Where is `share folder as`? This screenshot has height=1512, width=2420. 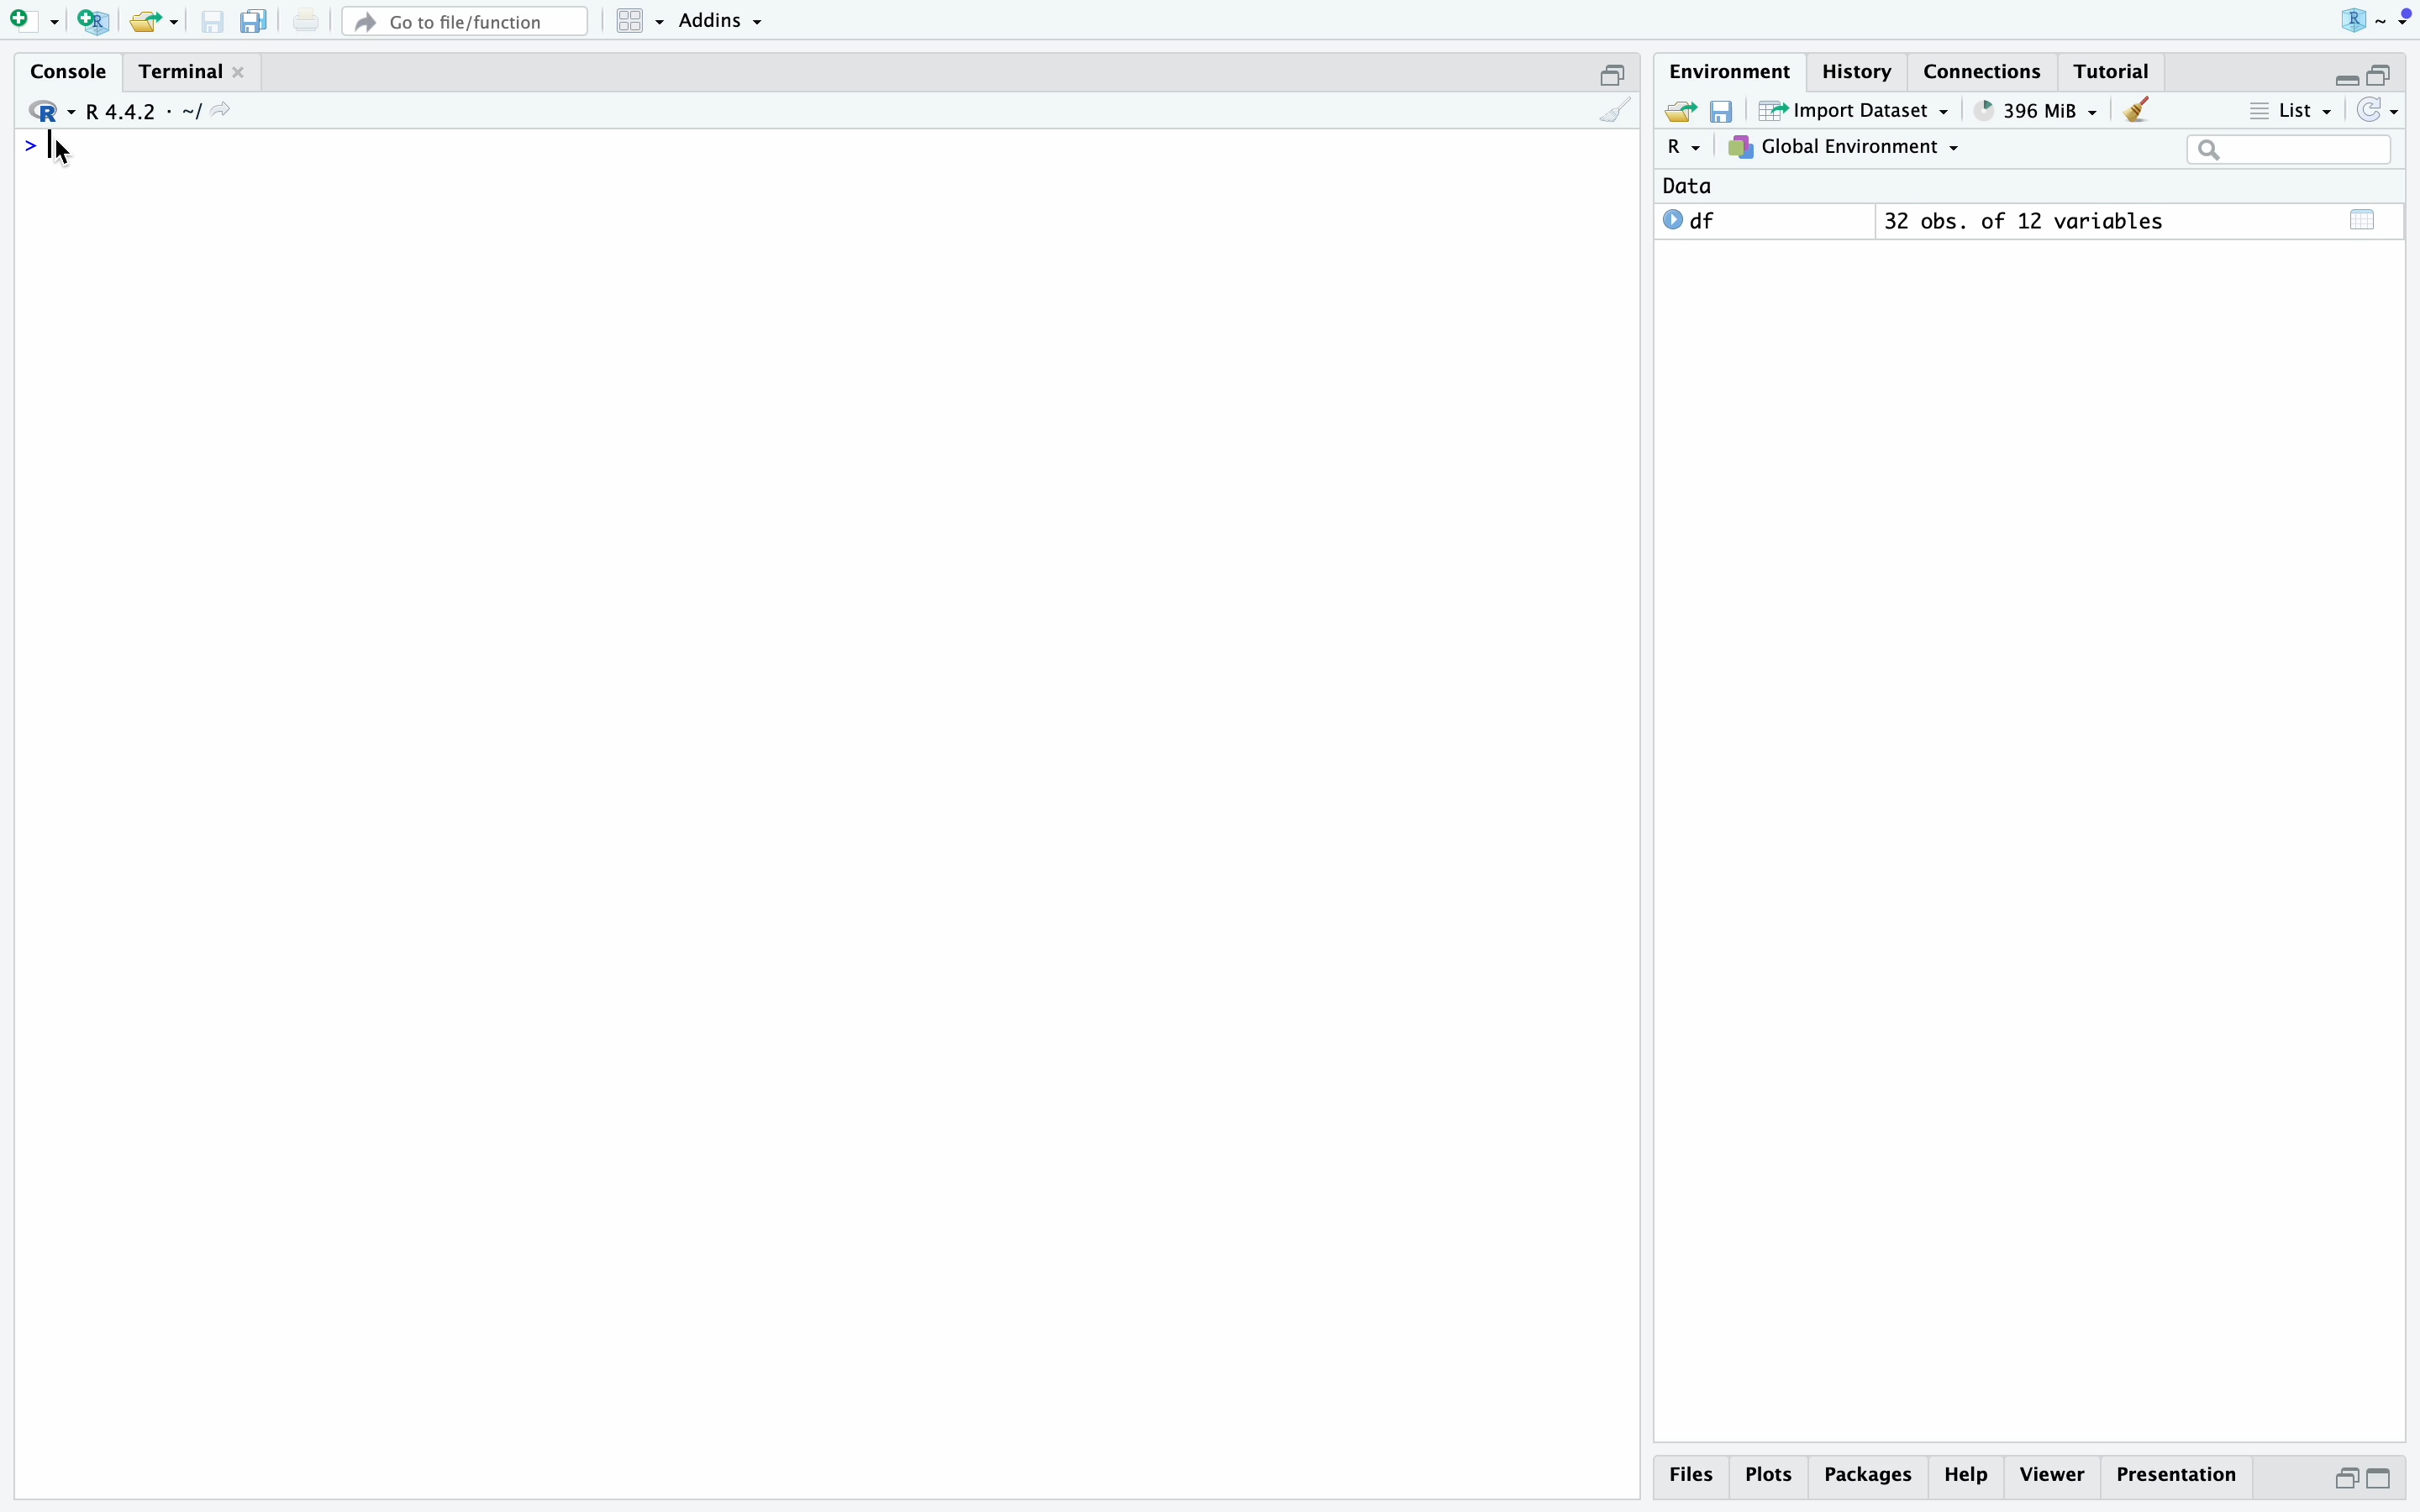 share folder as is located at coordinates (156, 23).